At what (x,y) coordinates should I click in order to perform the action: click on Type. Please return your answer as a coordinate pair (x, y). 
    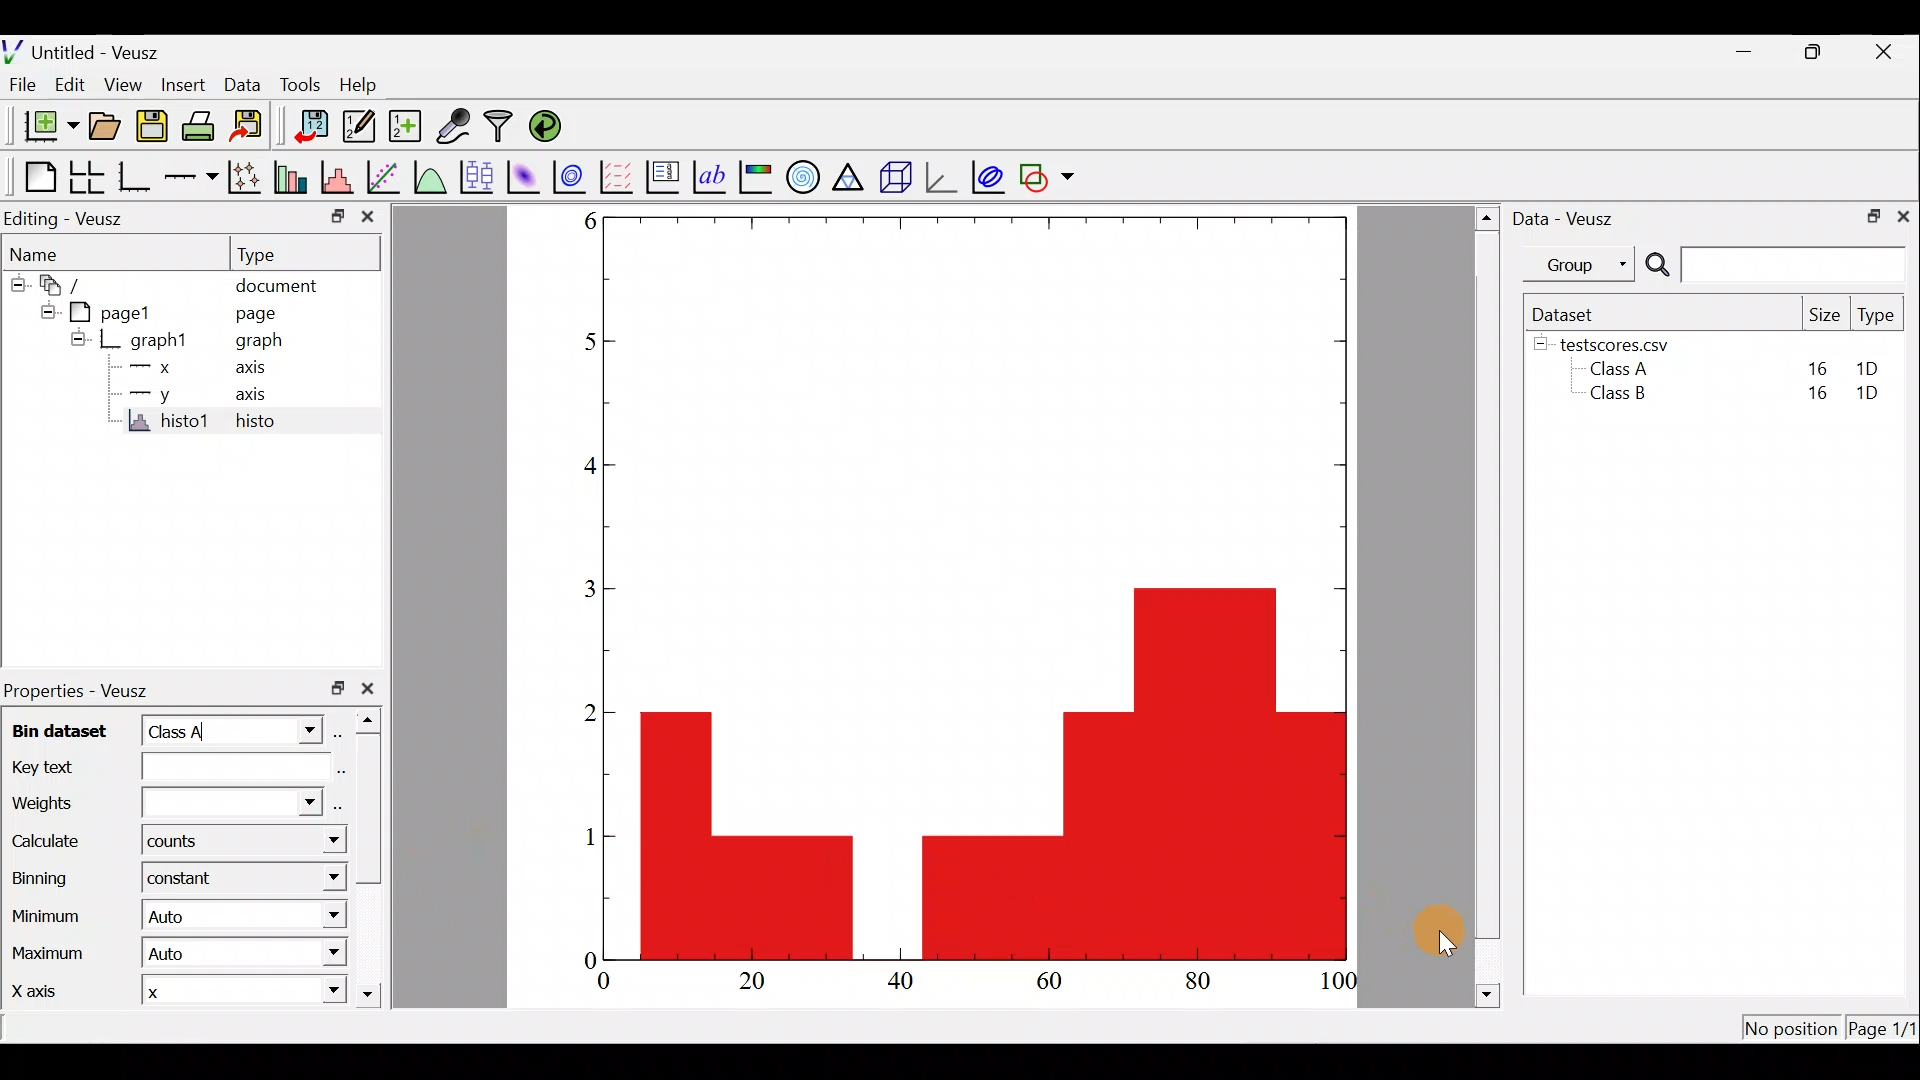
    Looking at the image, I should click on (306, 253).